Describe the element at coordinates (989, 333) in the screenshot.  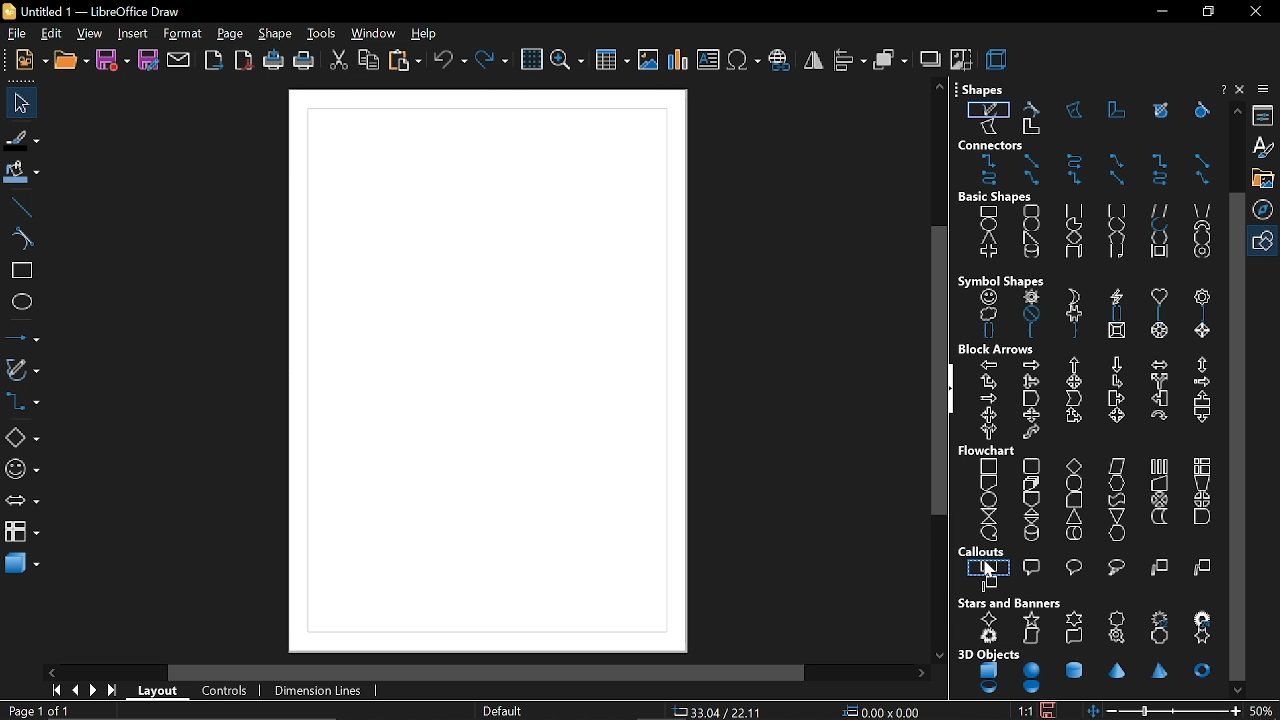
I see `double brace` at that location.